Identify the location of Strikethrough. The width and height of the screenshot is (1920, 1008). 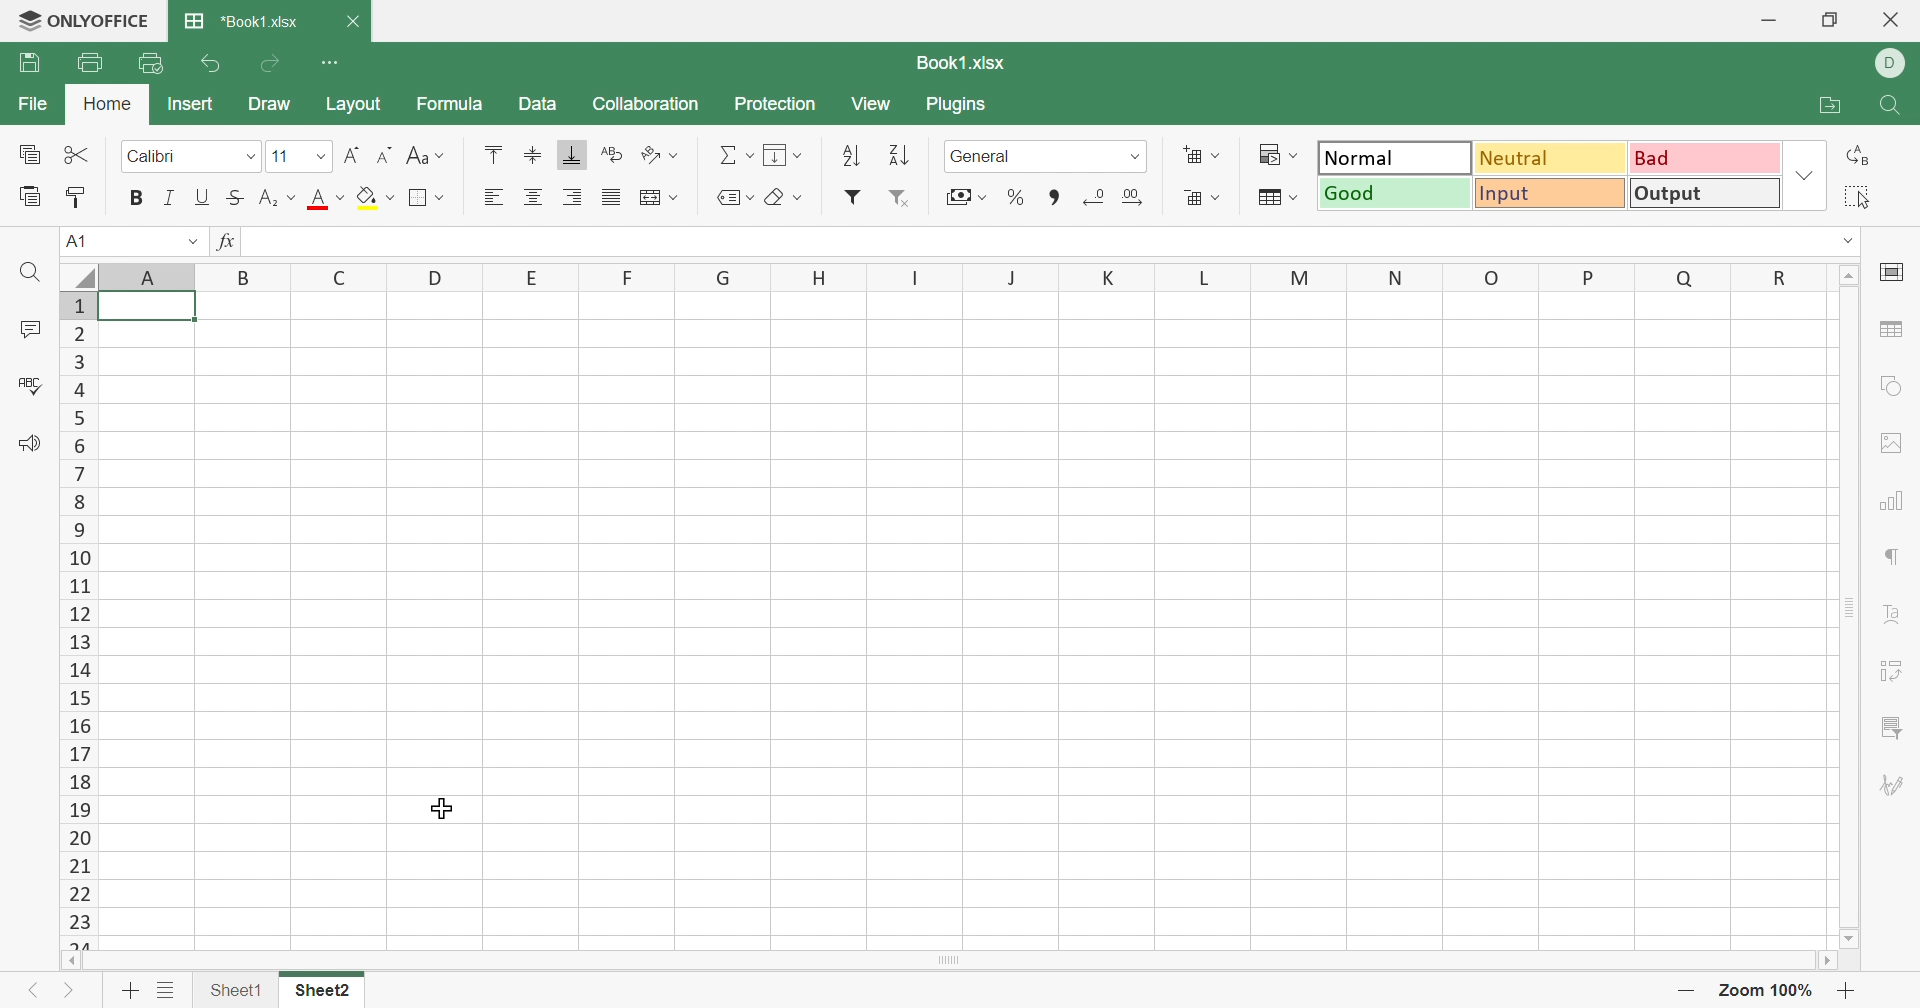
(234, 195).